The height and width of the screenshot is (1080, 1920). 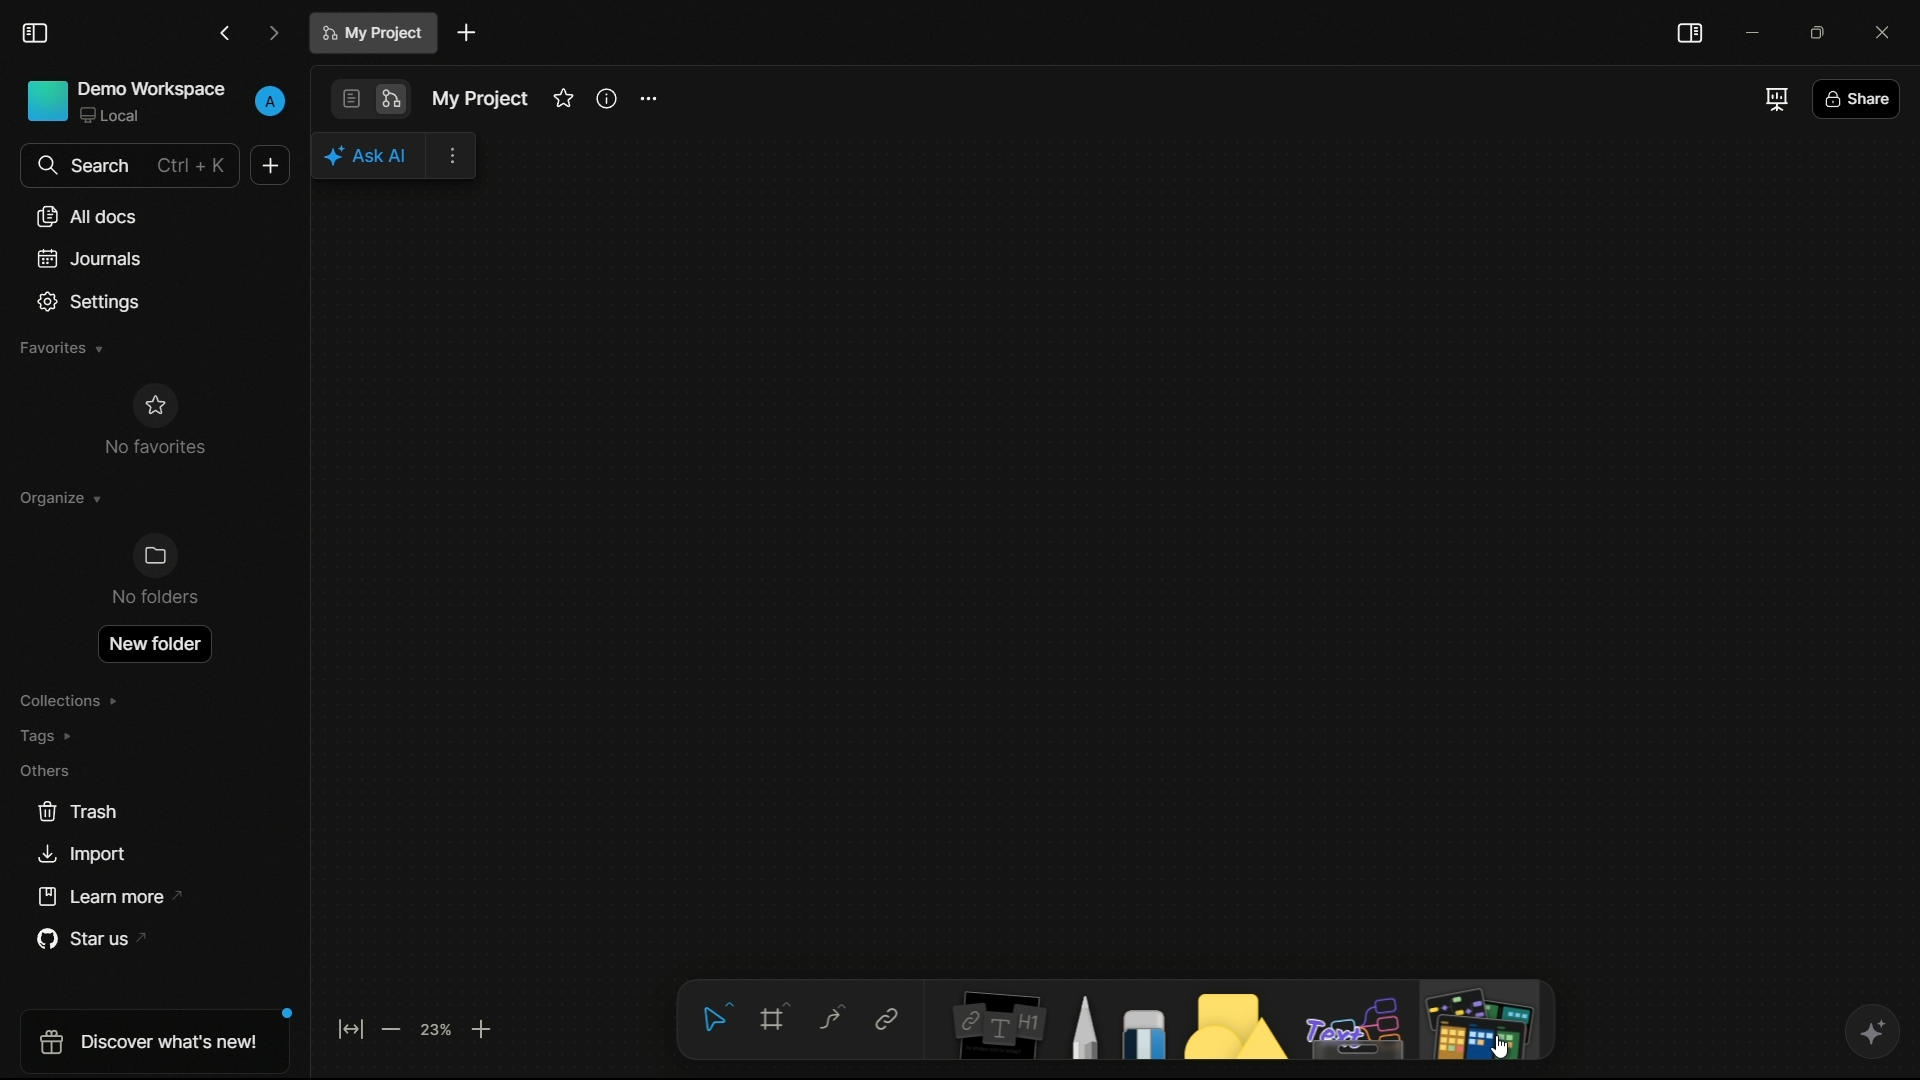 What do you see at coordinates (478, 99) in the screenshot?
I see `document name` at bounding box center [478, 99].